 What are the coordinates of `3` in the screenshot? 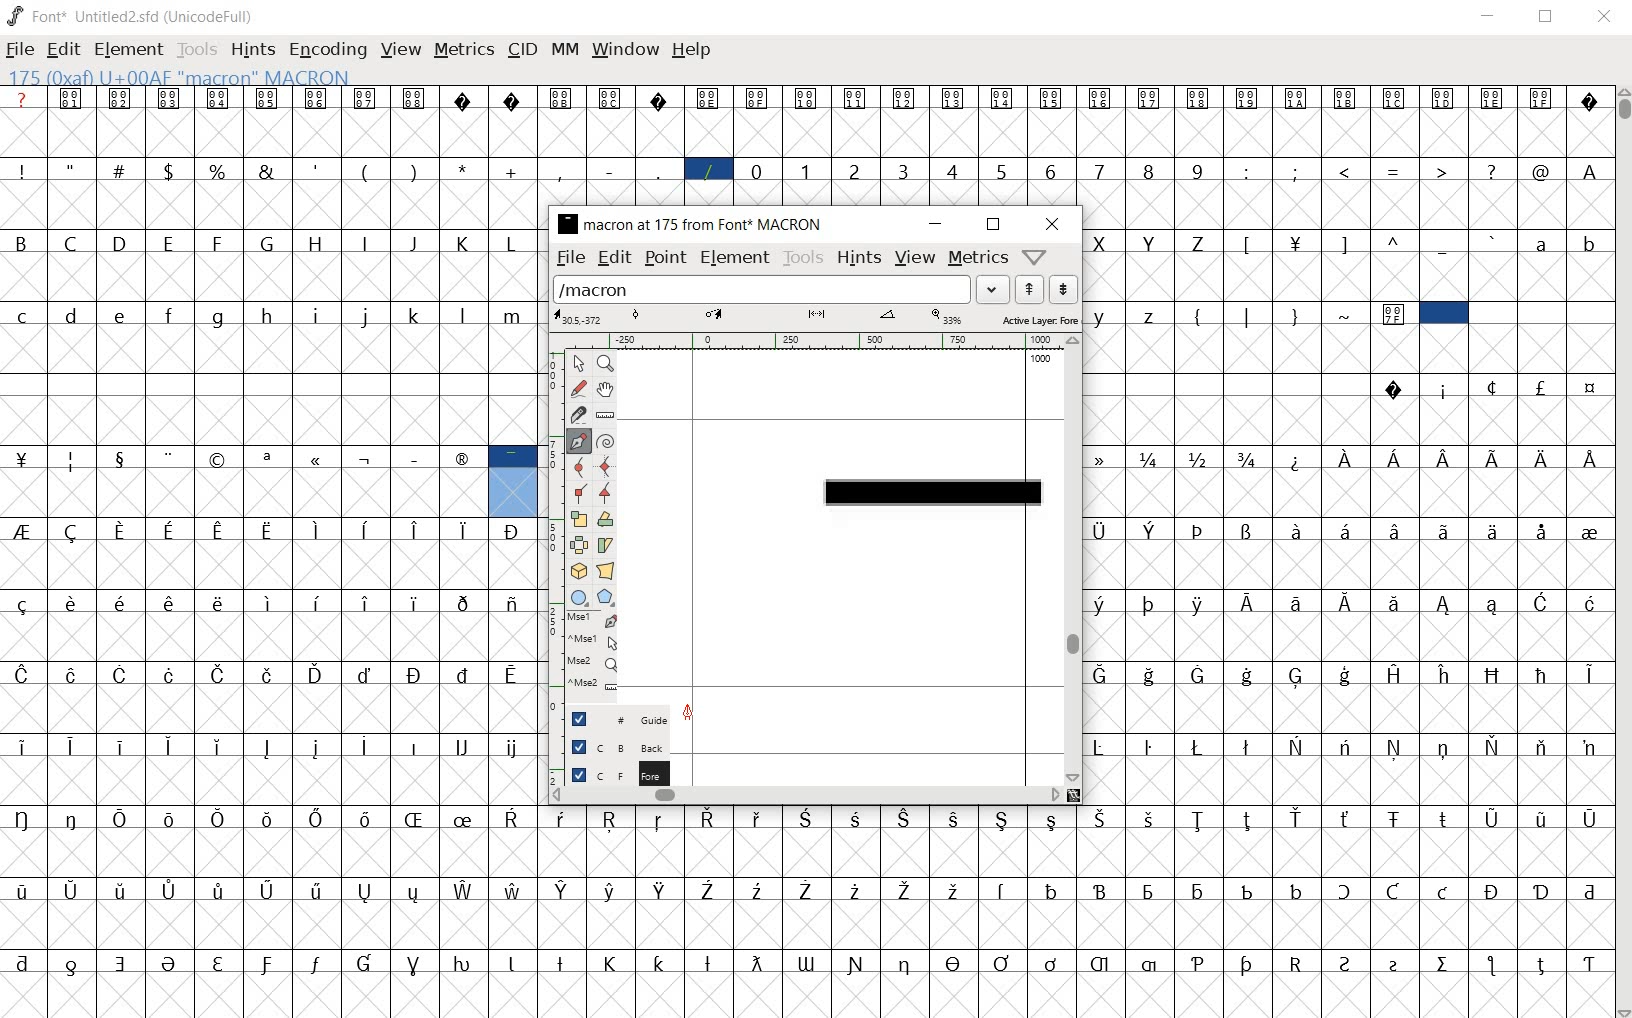 It's located at (905, 171).